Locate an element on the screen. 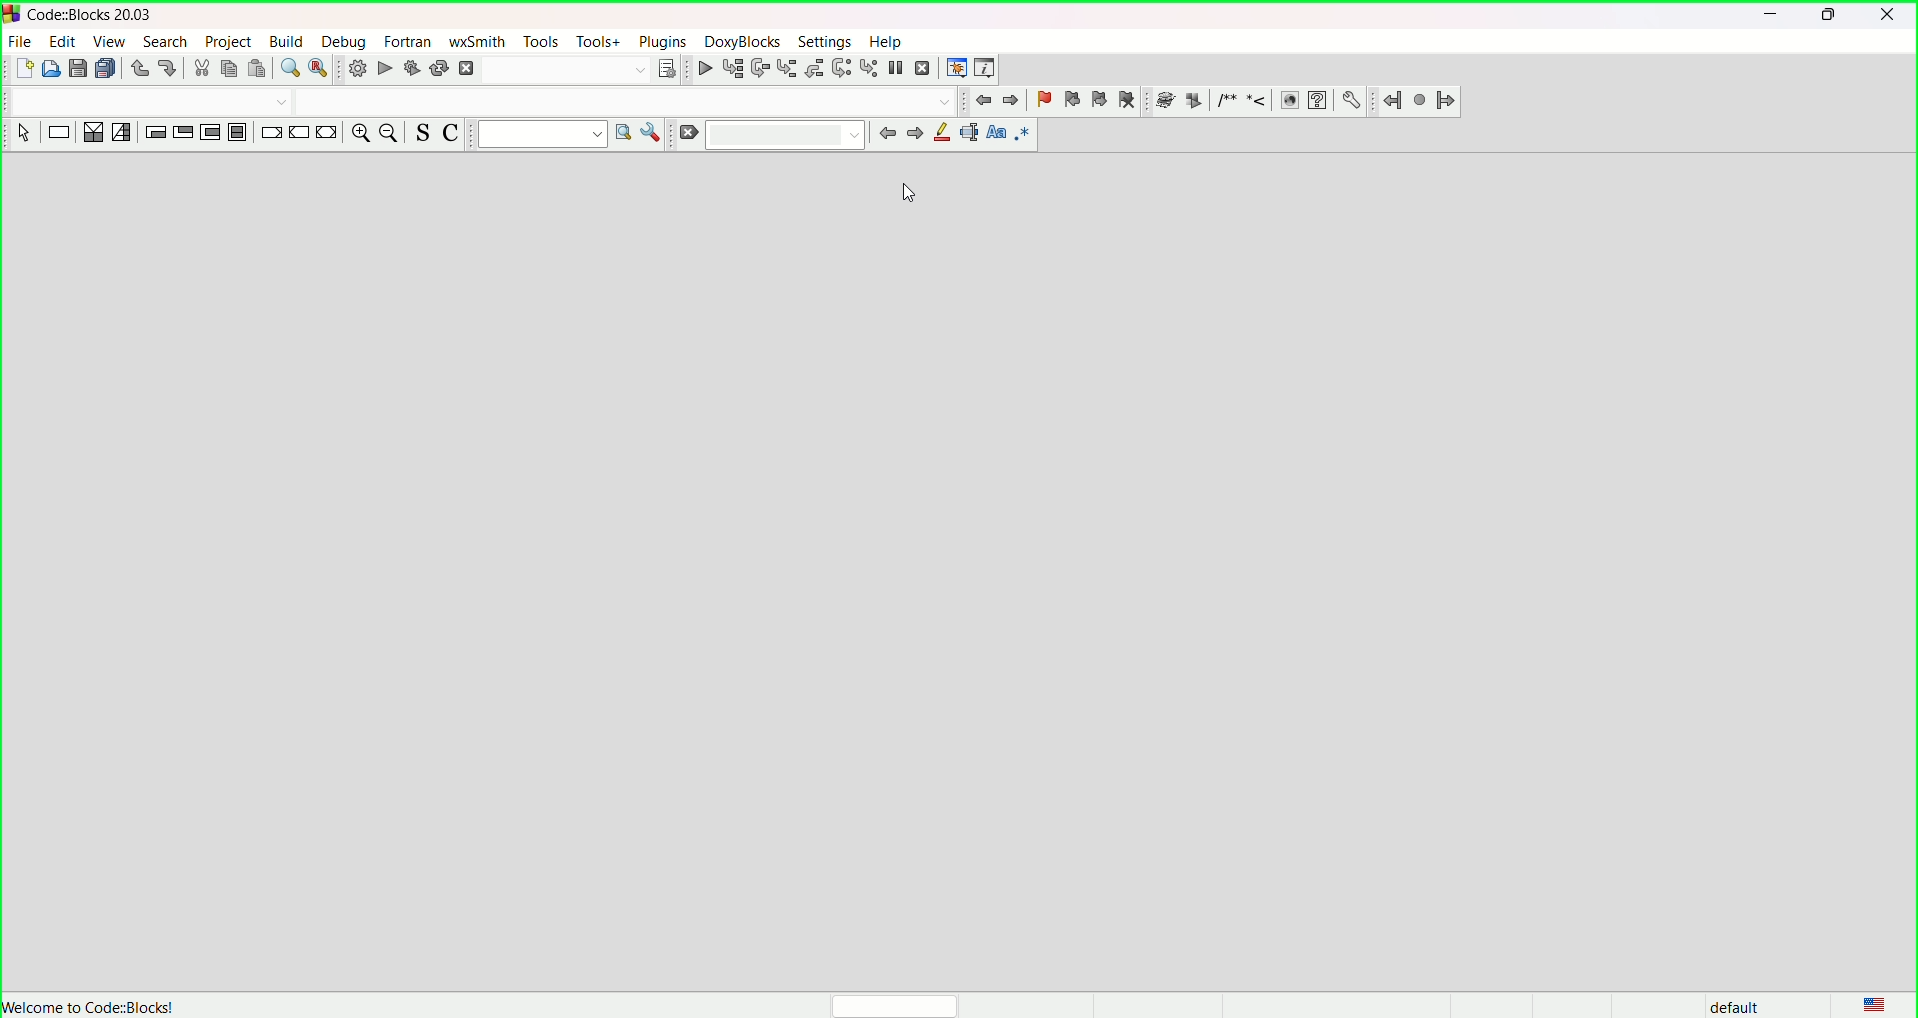  next line is located at coordinates (761, 68).